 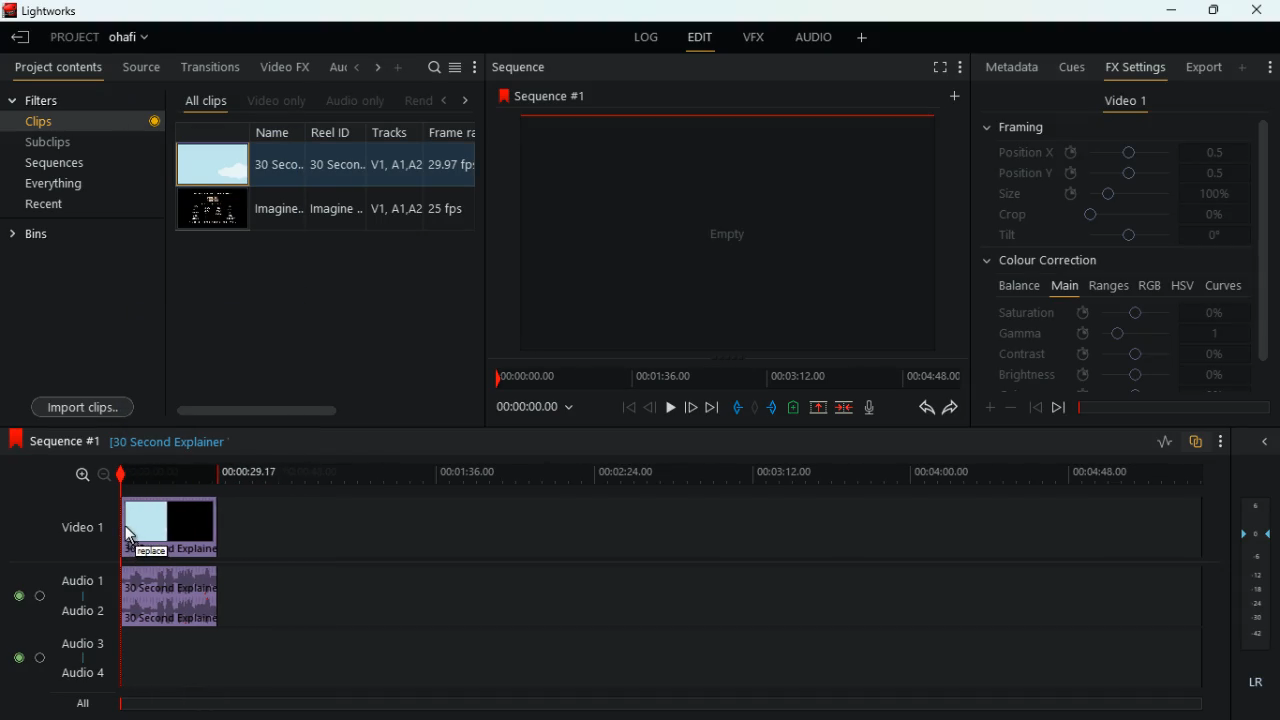 I want to click on source, so click(x=139, y=68).